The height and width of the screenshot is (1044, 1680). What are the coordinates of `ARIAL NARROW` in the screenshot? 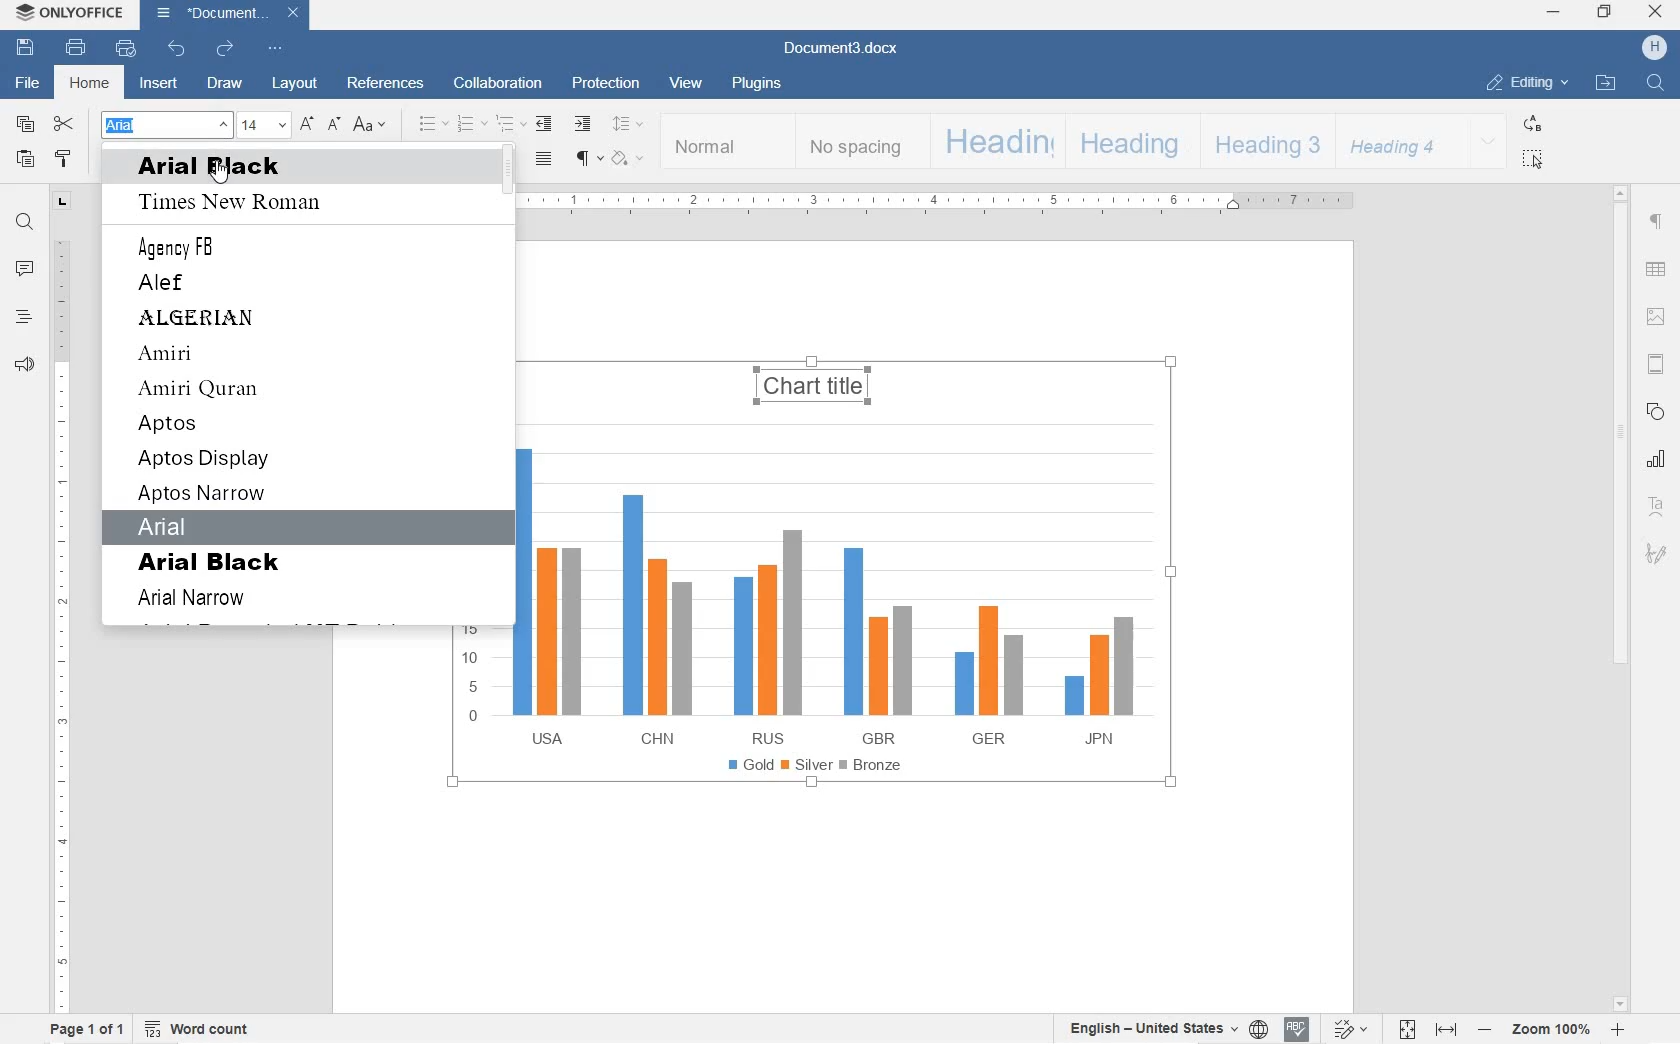 It's located at (201, 600).